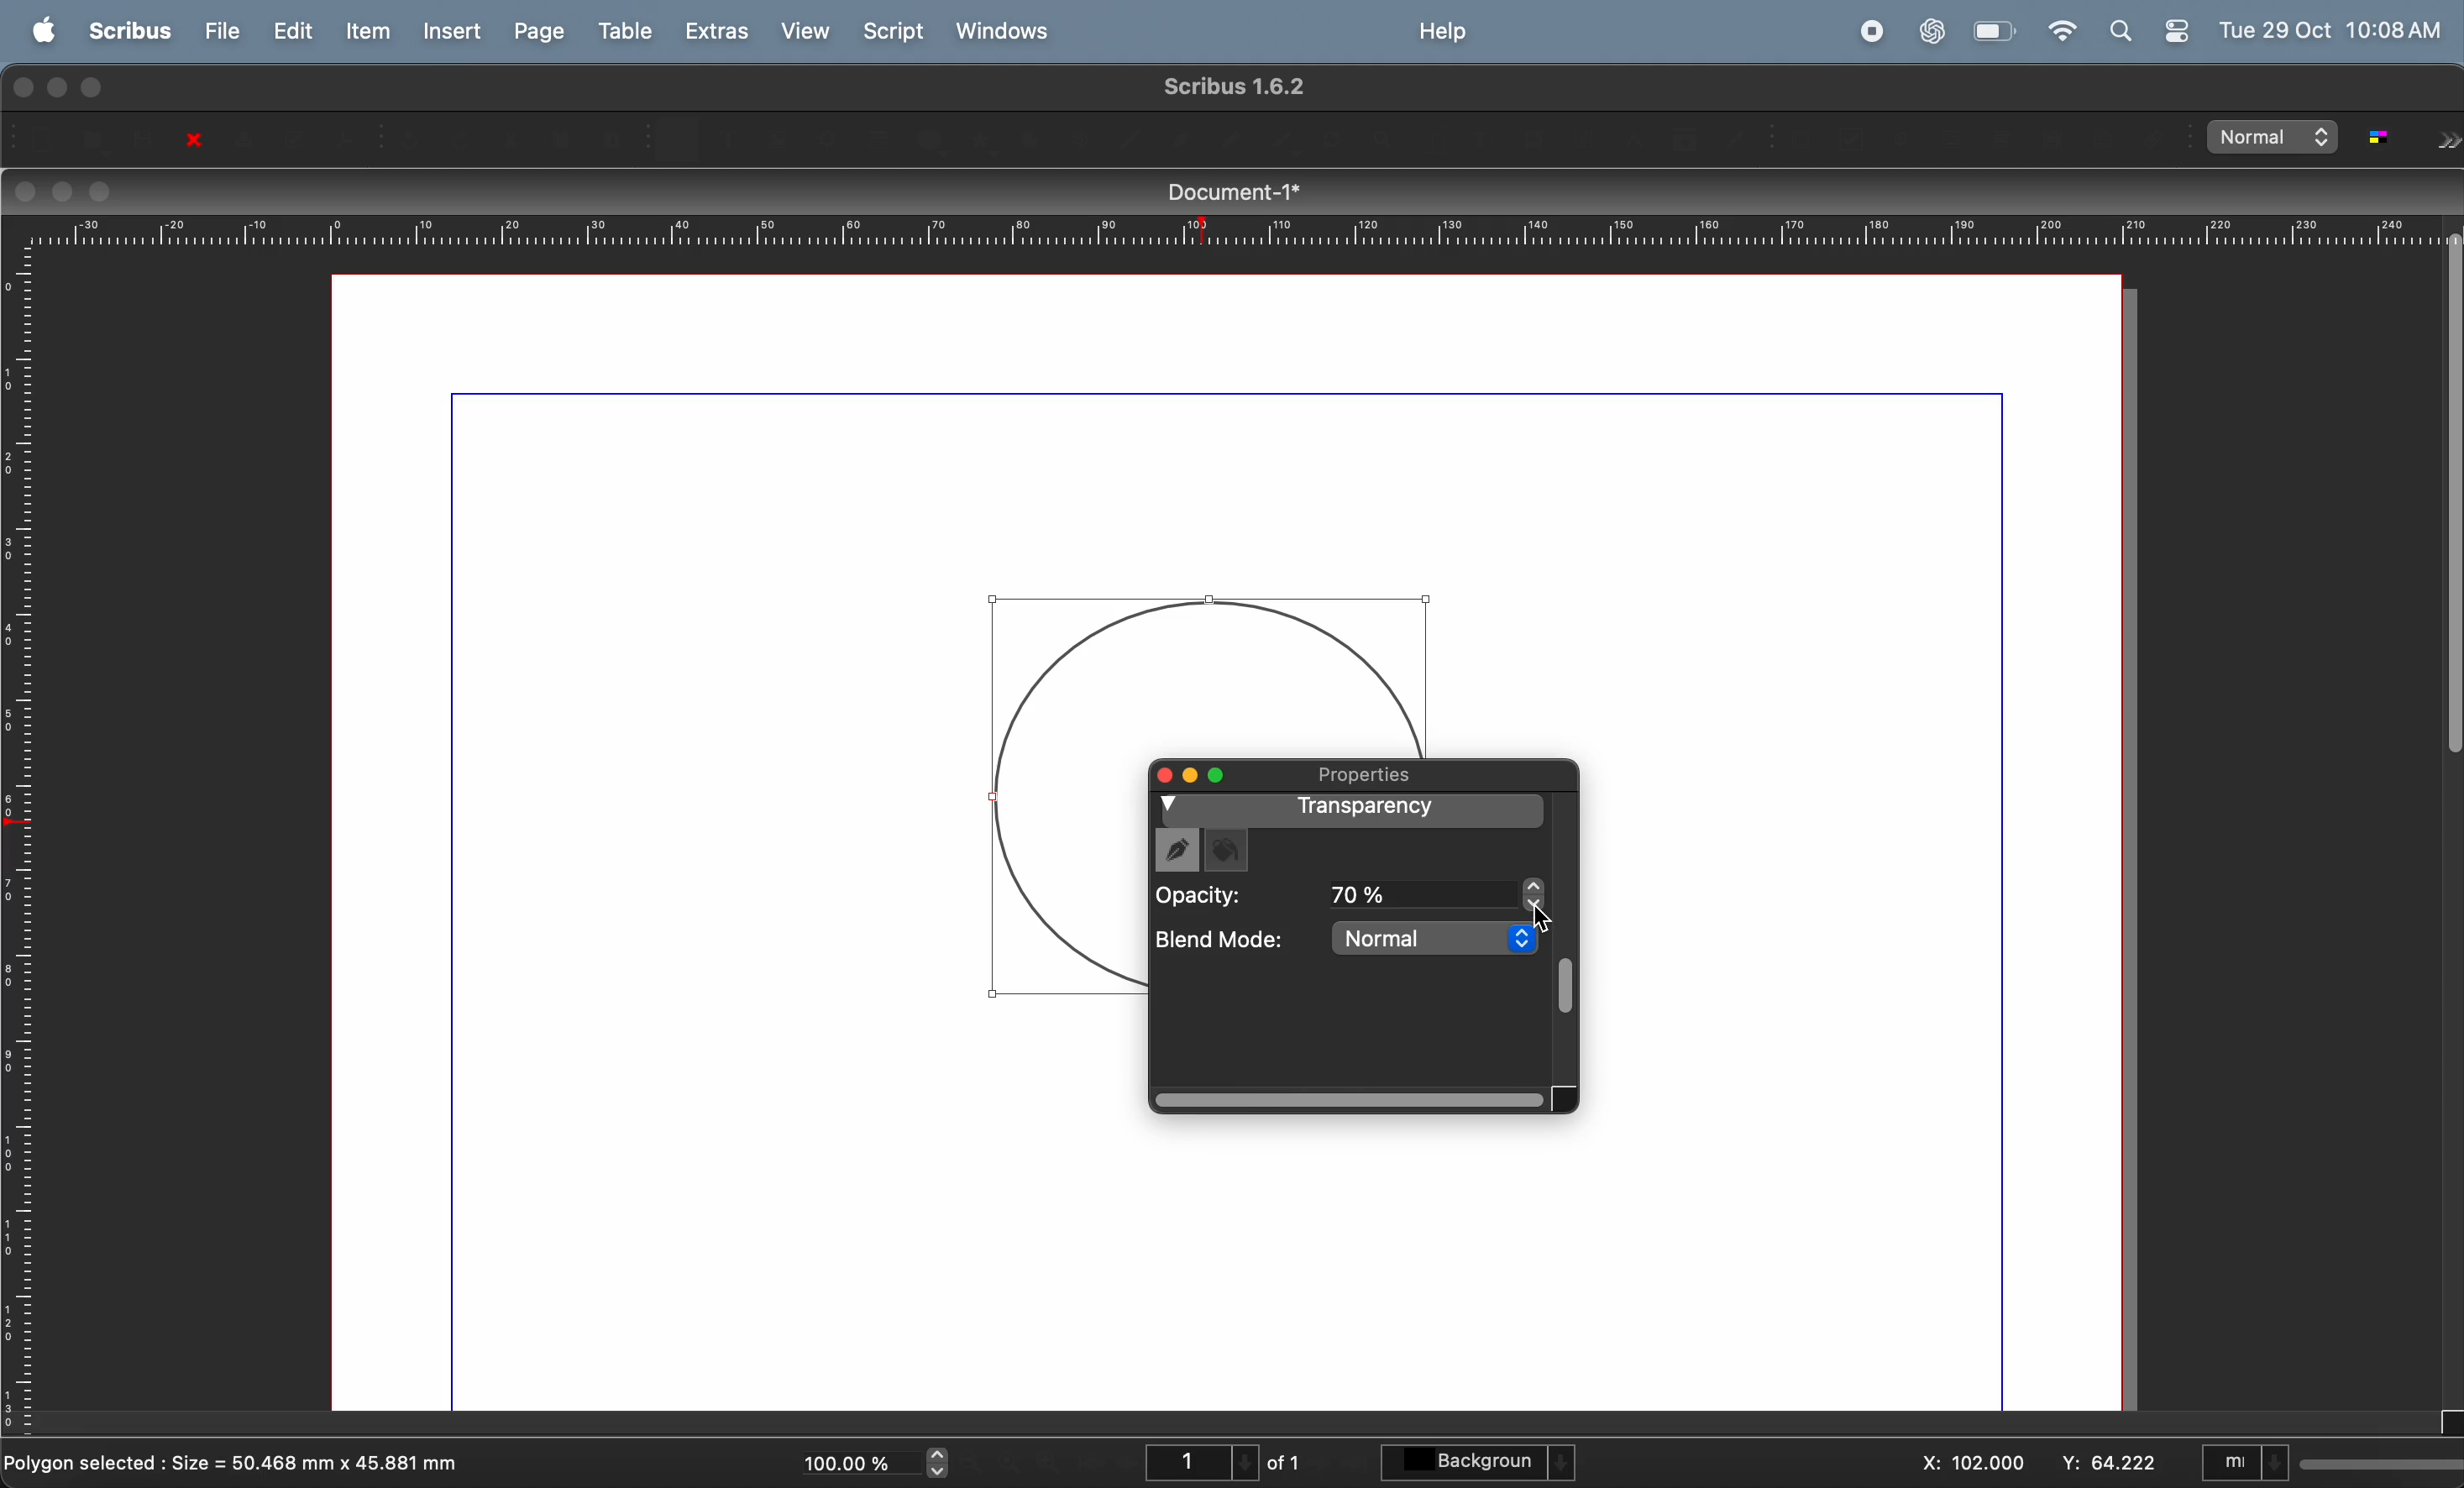  I want to click on scribus, so click(124, 29).